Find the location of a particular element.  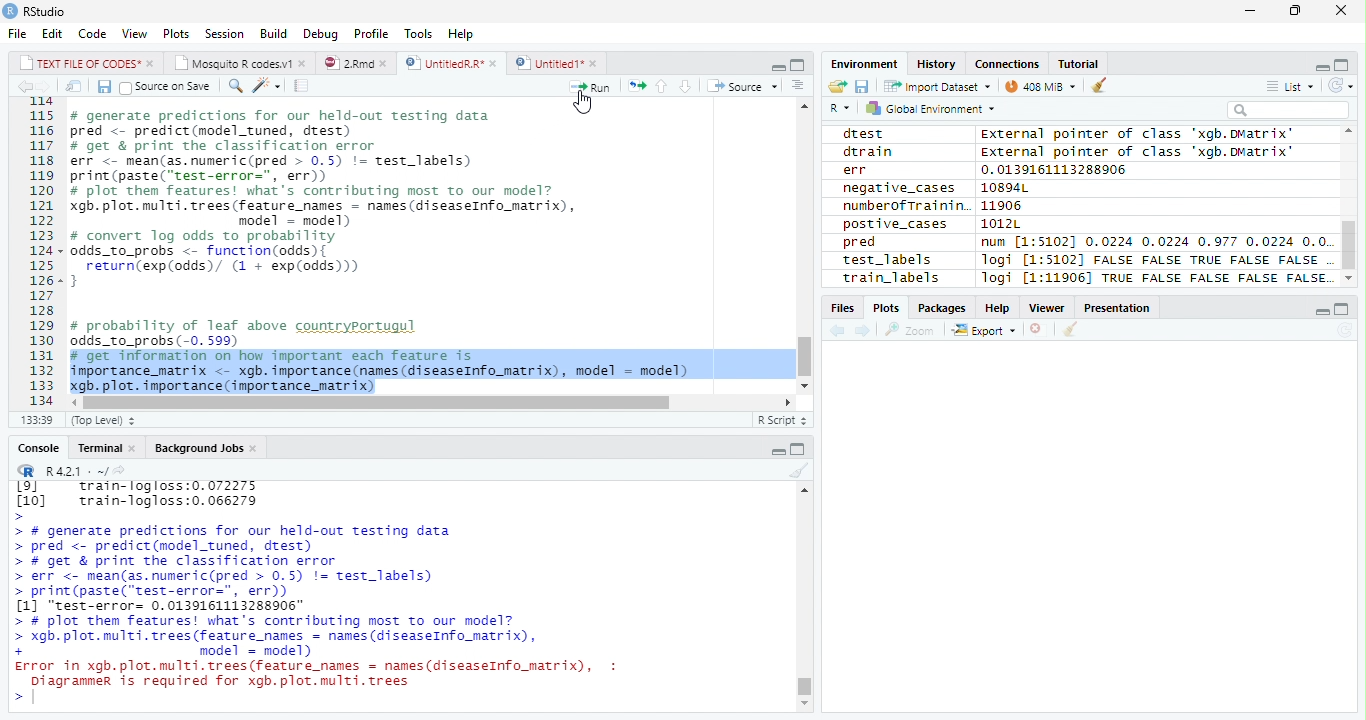

TEXT FILE OF CODES"  is located at coordinates (86, 63).